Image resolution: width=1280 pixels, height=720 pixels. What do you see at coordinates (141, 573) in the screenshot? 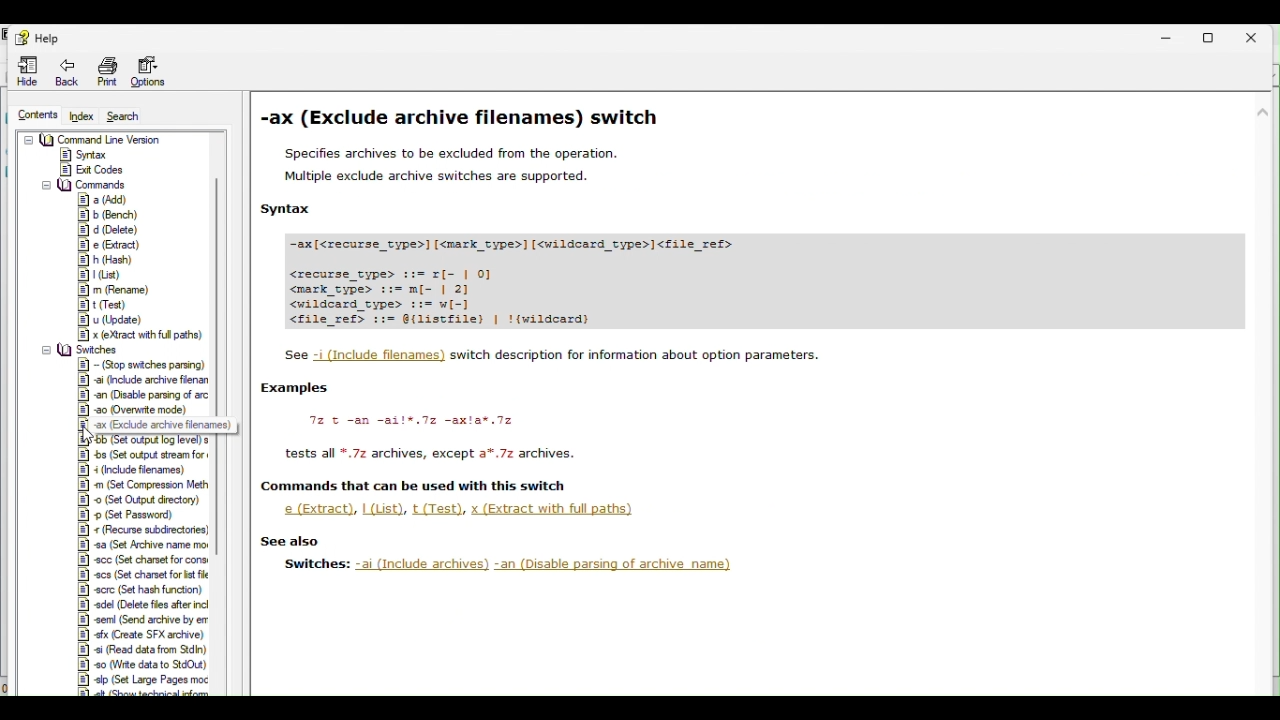
I see `18] acs (Set charset for hist file` at bounding box center [141, 573].